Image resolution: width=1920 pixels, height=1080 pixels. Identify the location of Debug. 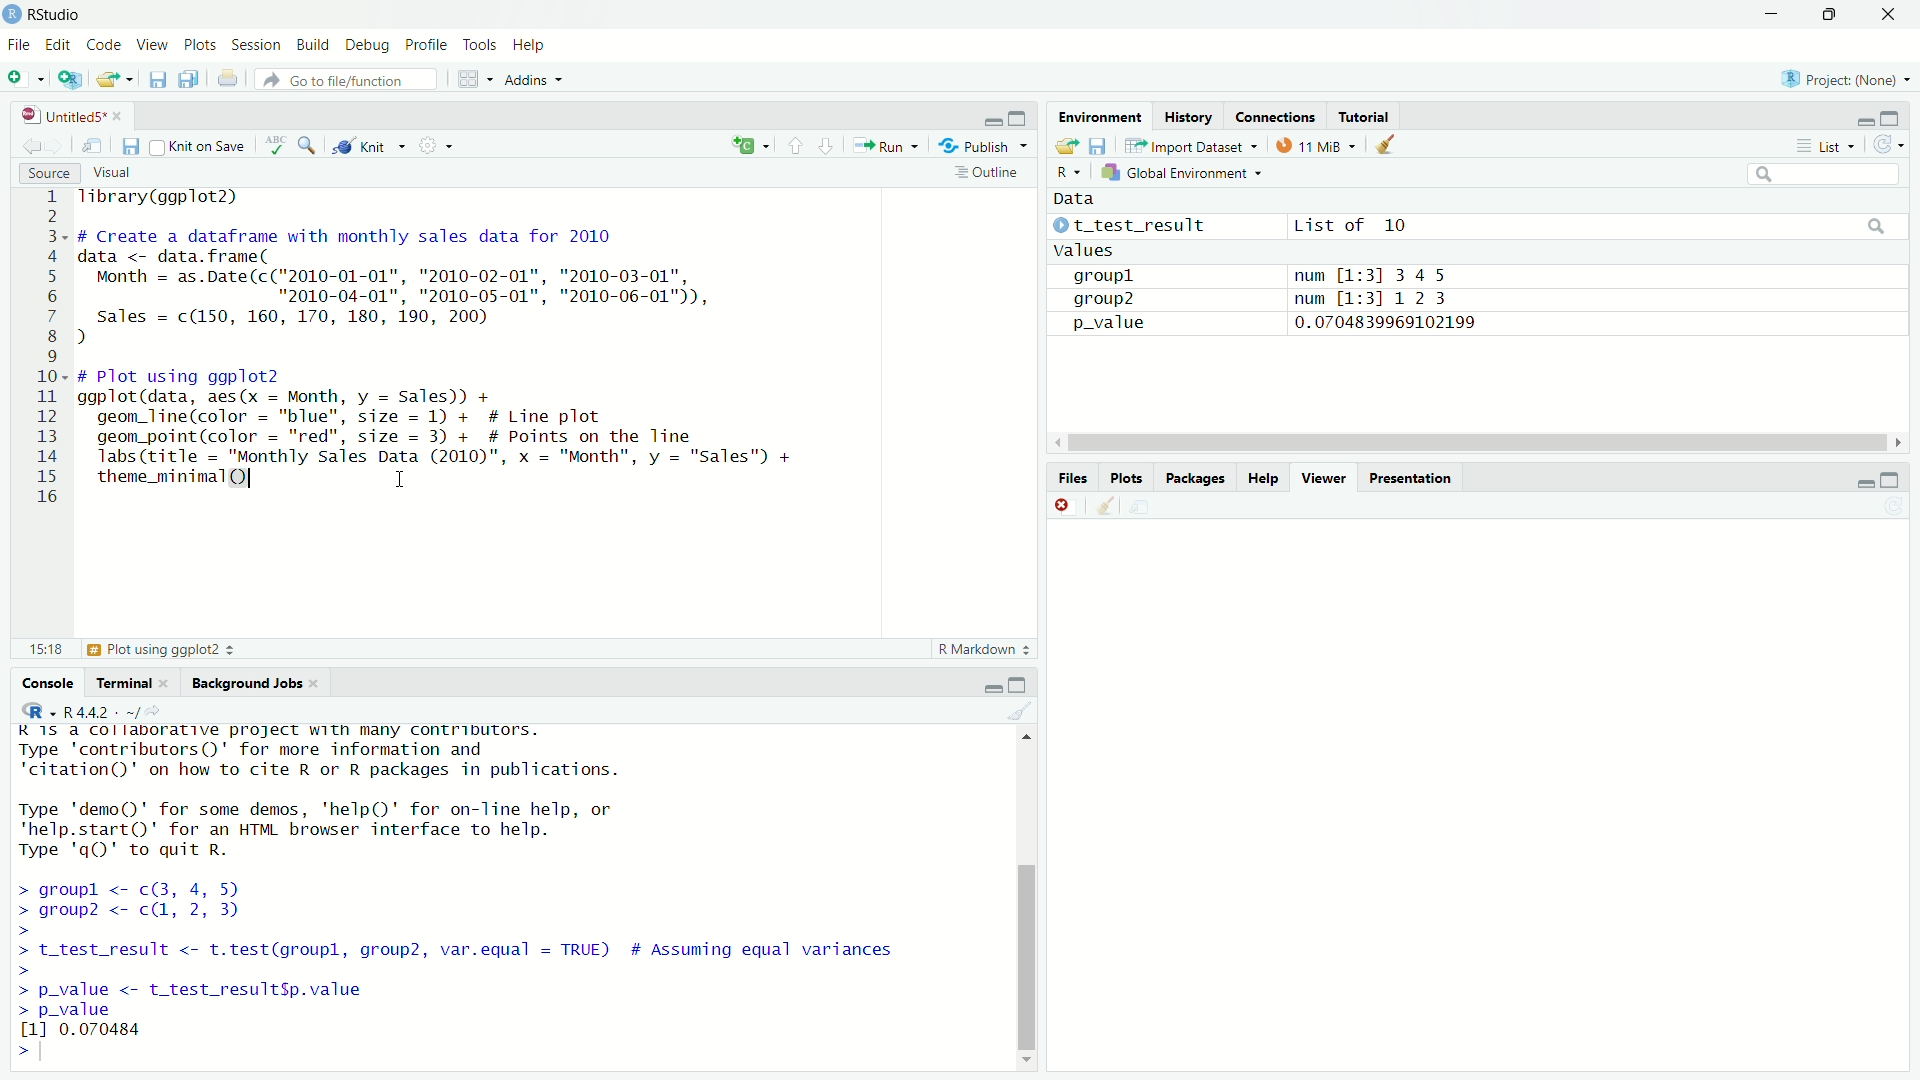
(365, 42).